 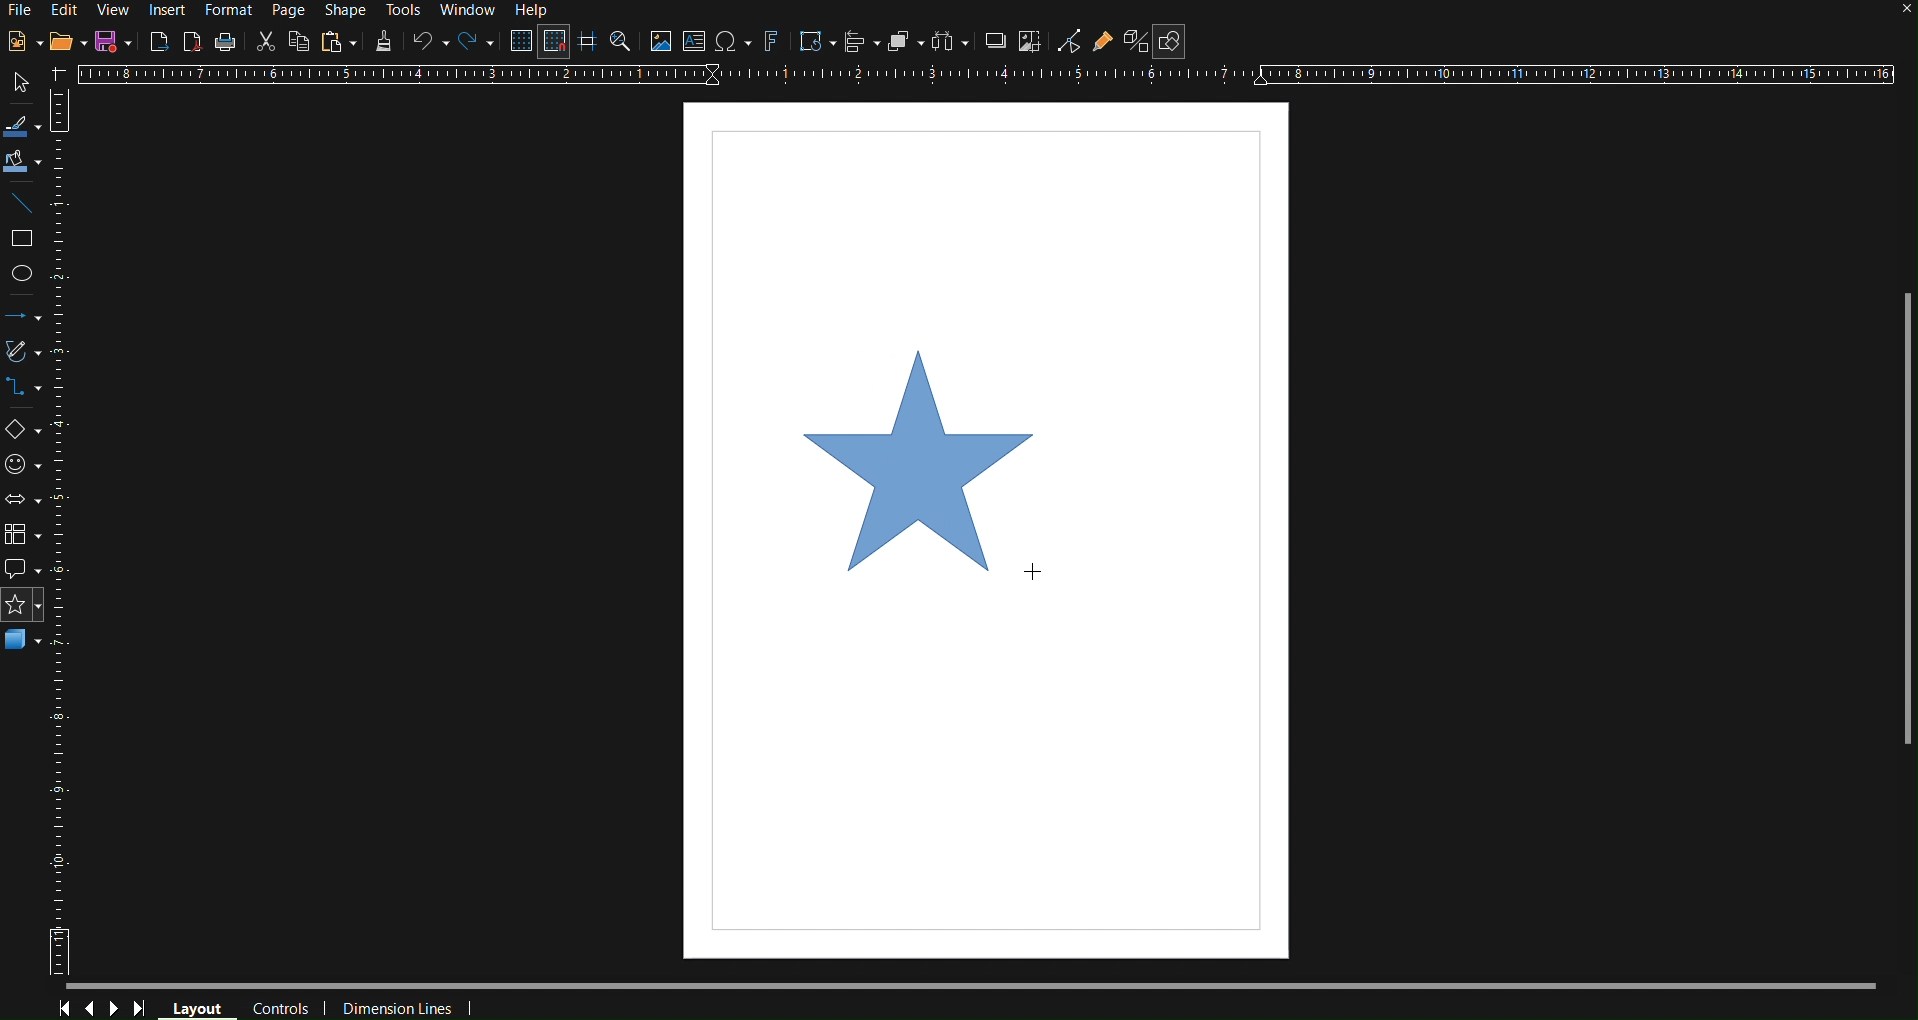 What do you see at coordinates (985, 75) in the screenshot?
I see `Horizontal Ruler` at bounding box center [985, 75].